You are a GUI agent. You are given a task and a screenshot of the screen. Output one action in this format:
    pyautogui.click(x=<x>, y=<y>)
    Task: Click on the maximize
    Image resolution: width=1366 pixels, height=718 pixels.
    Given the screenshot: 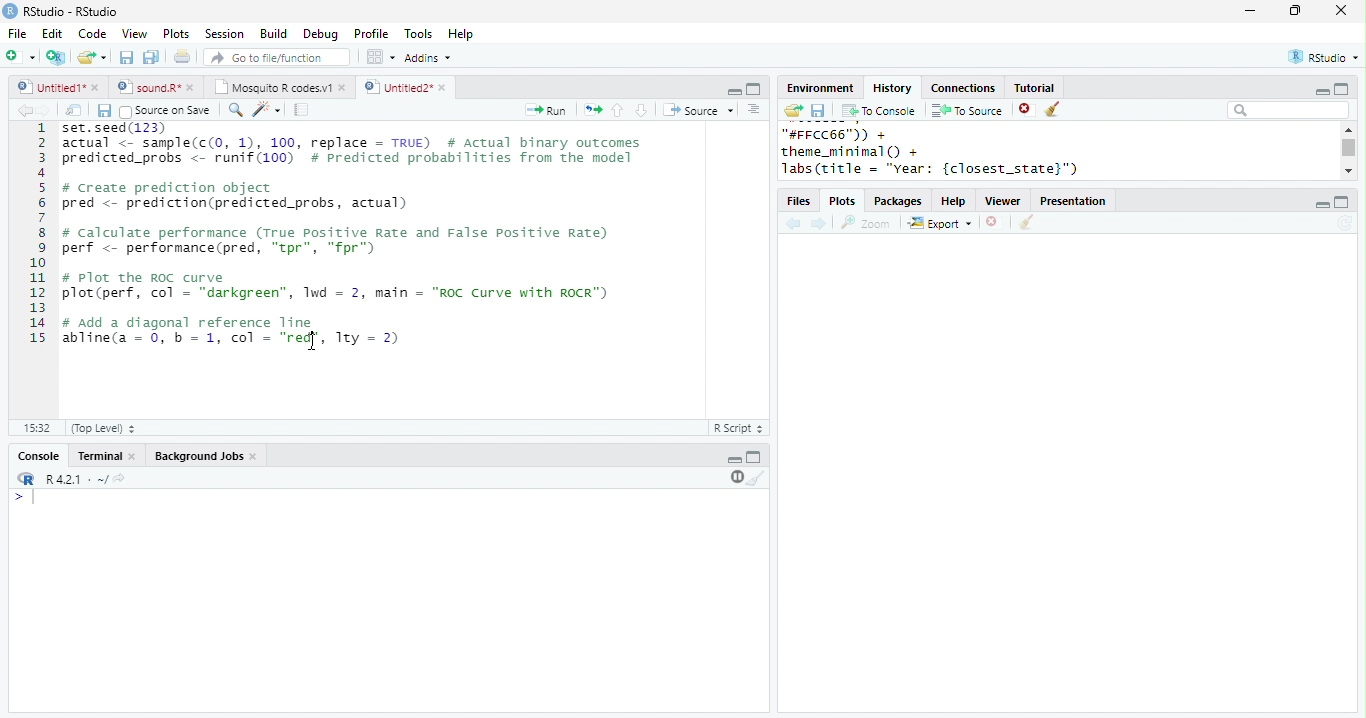 What is the action you would take?
    pyautogui.click(x=754, y=456)
    